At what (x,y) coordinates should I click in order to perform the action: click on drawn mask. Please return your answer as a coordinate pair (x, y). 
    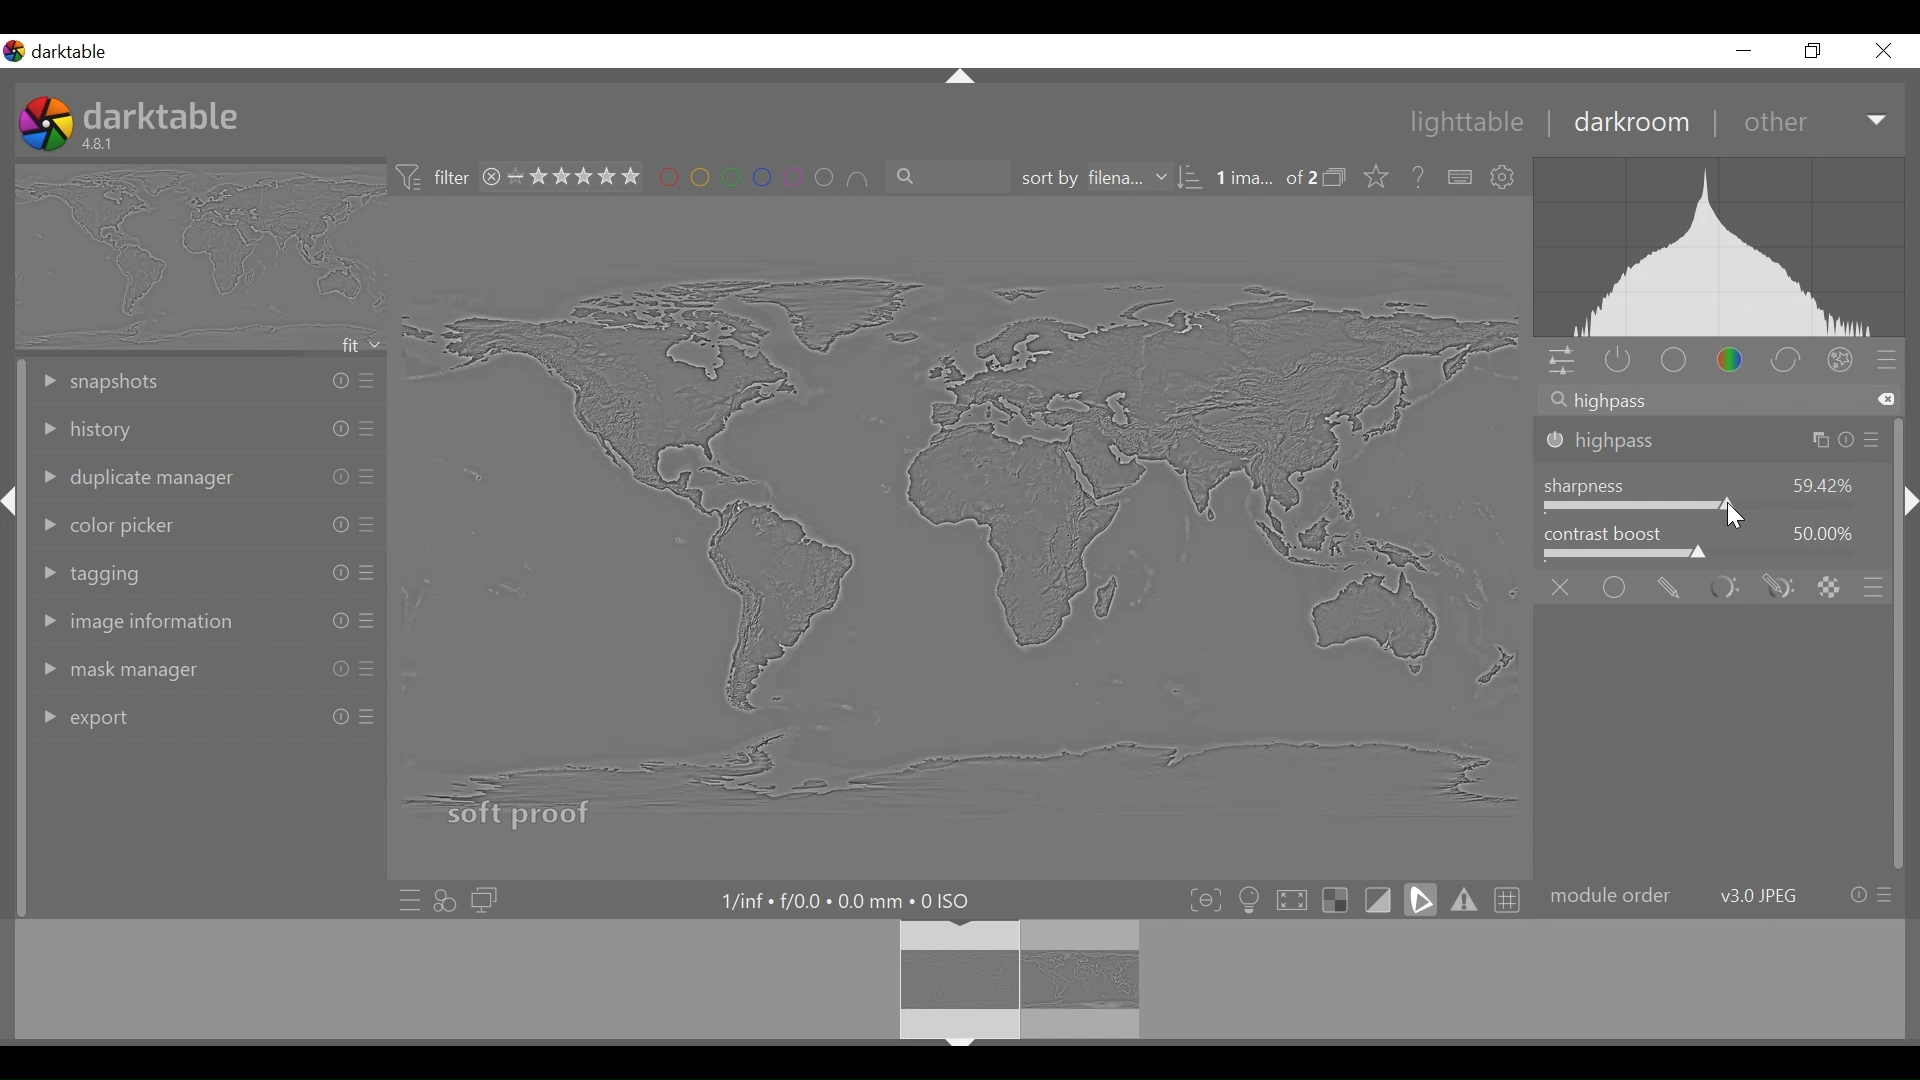
    Looking at the image, I should click on (1666, 586).